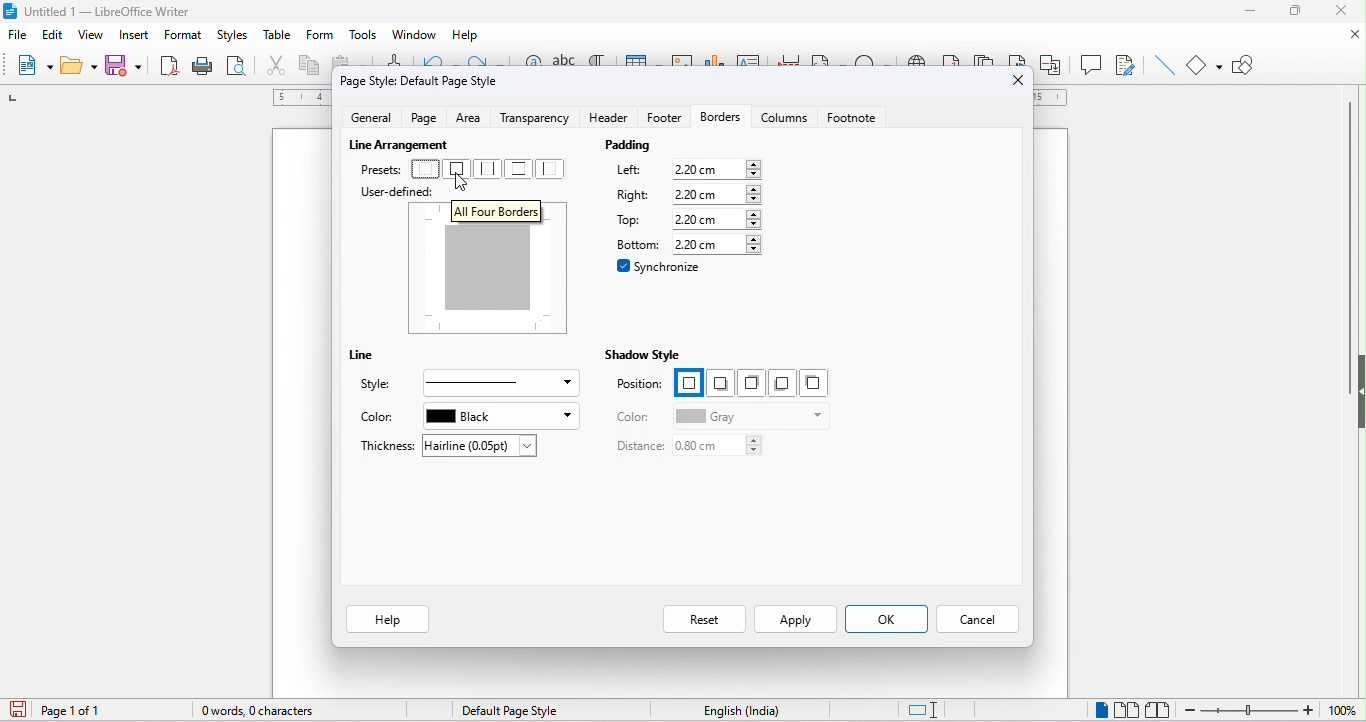  I want to click on close, so click(1346, 11).